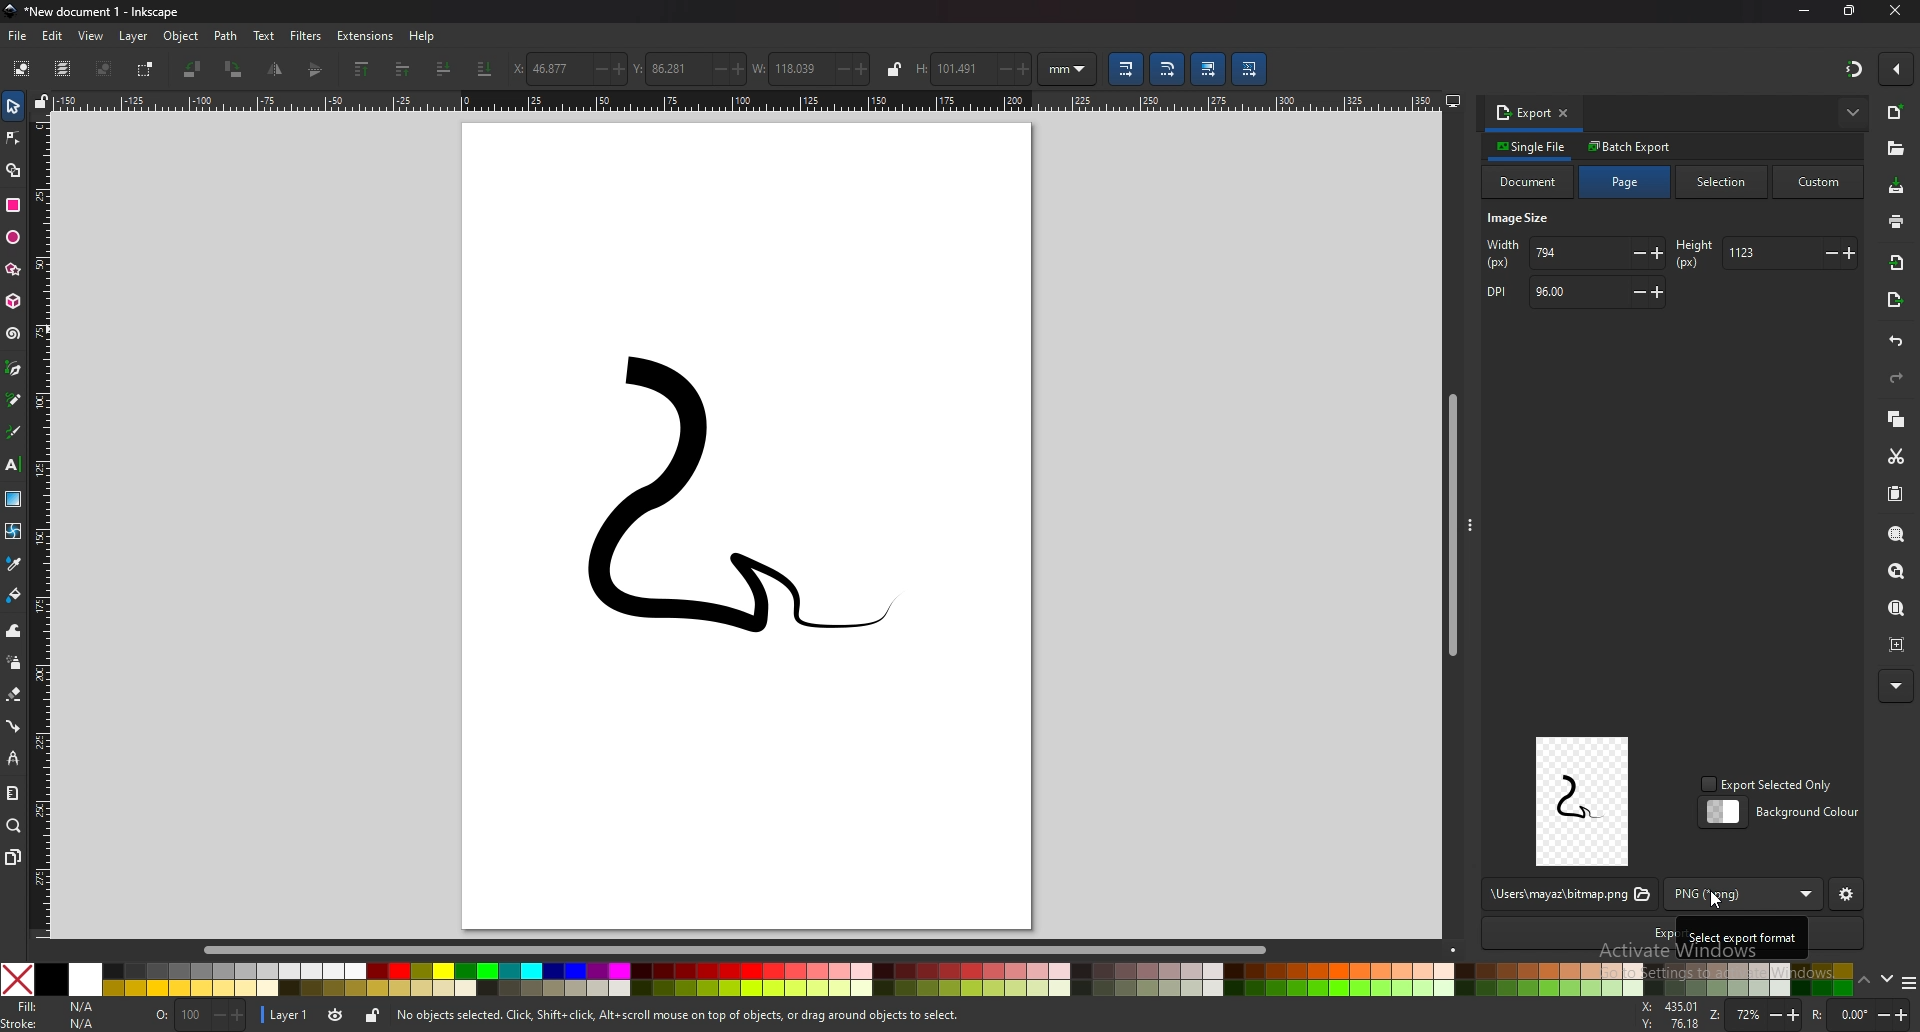 The image size is (1920, 1032). I want to click on document, so click(1529, 182).